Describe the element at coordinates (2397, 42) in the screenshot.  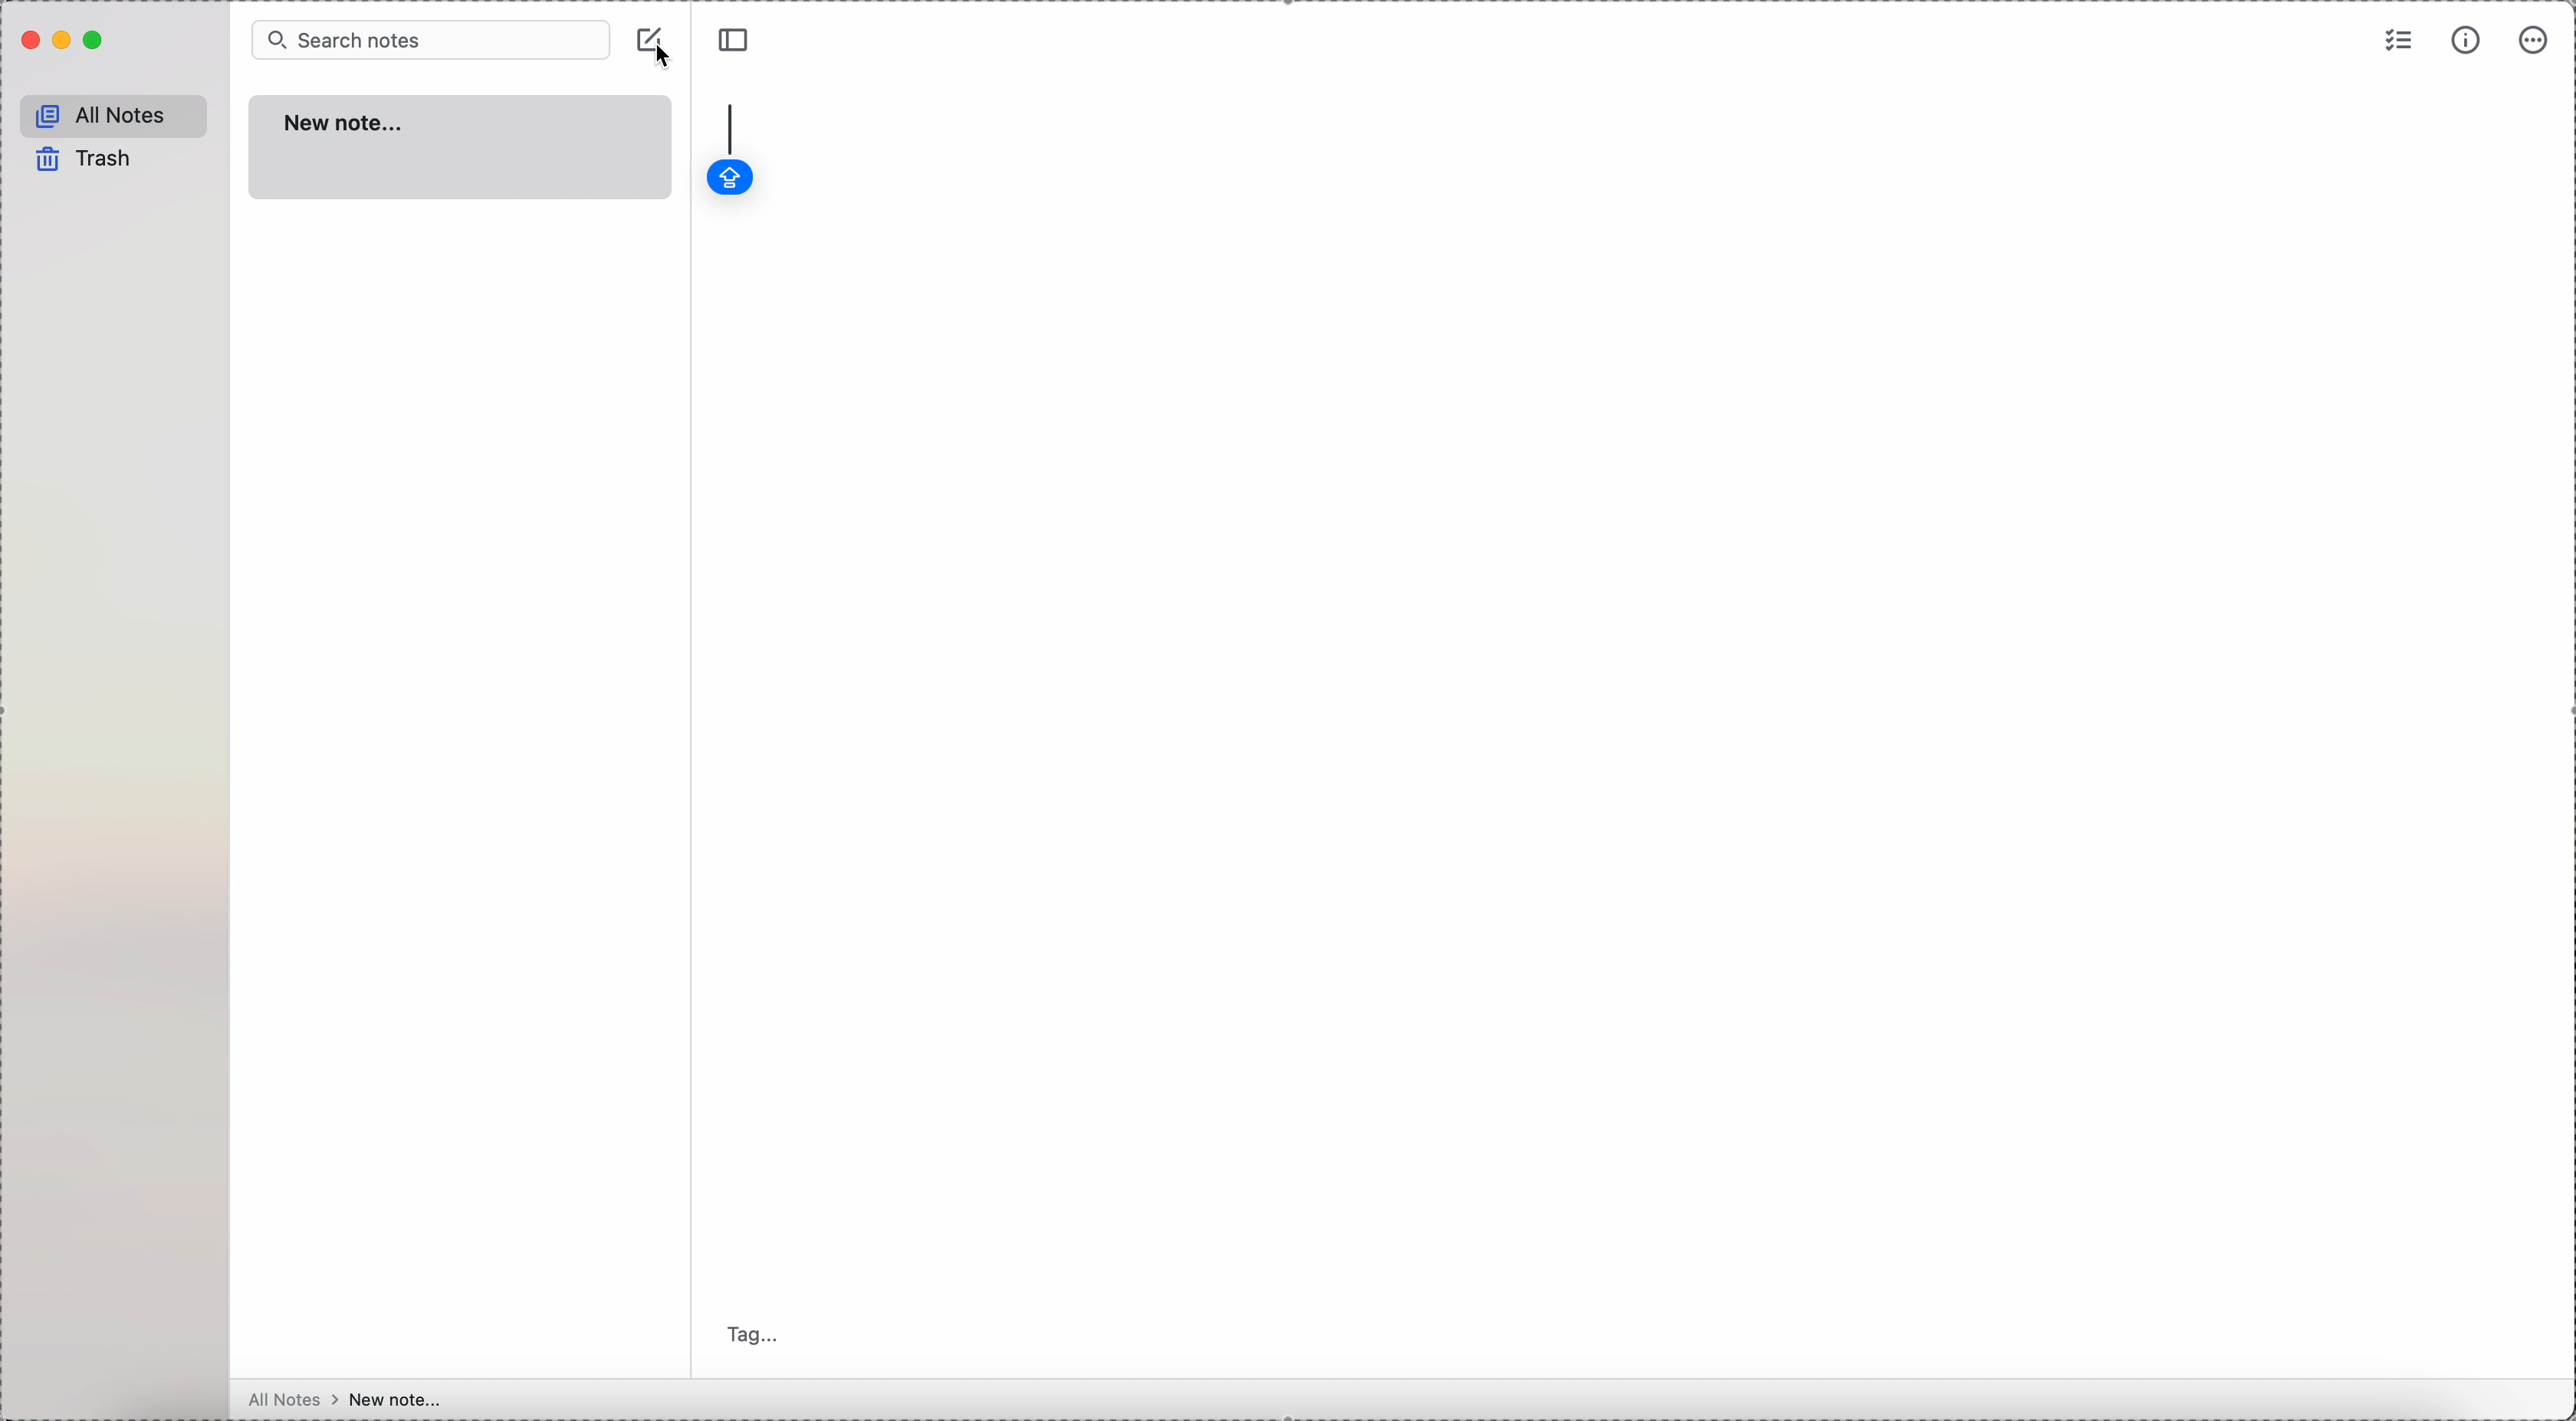
I see `check list` at that location.